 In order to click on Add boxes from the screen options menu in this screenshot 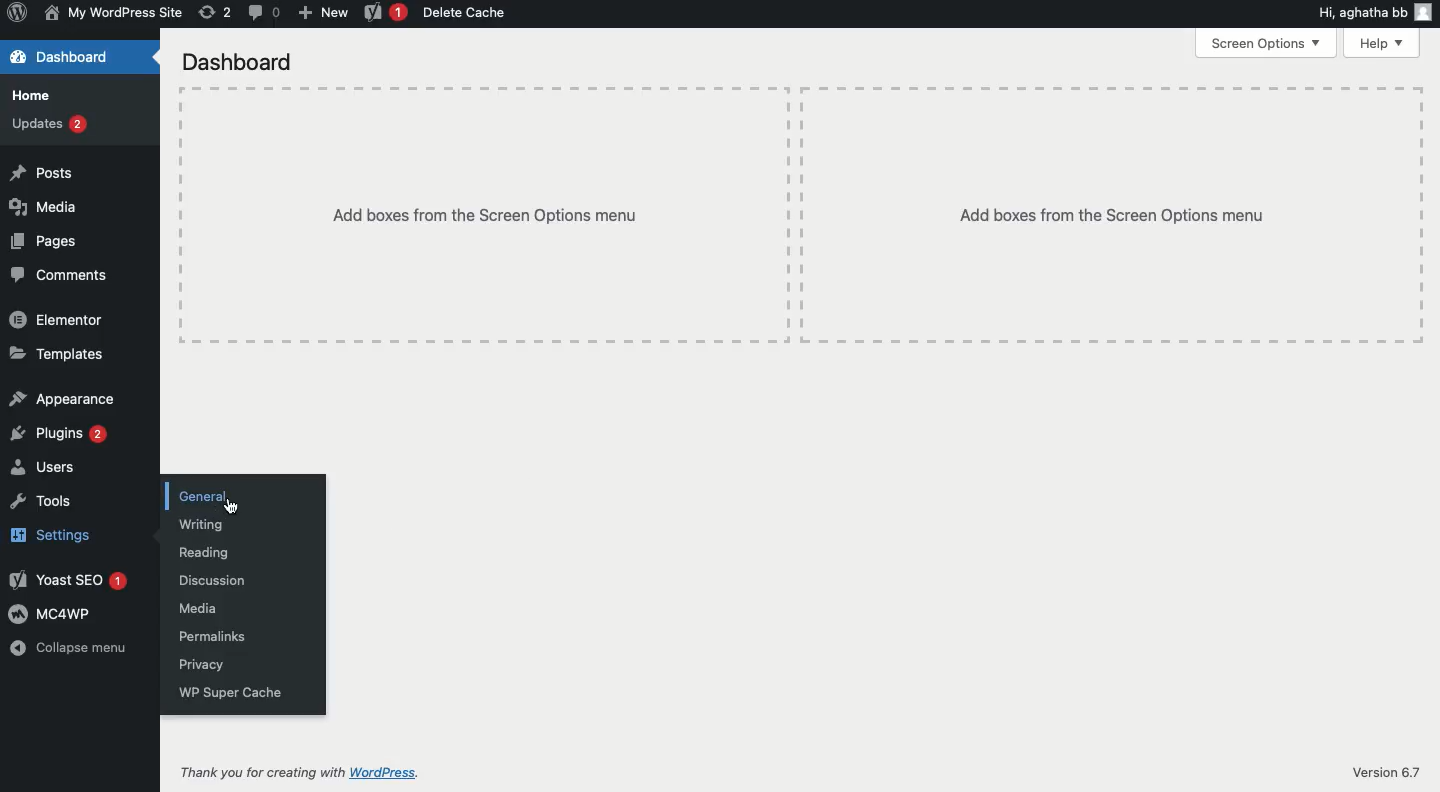, I will do `click(800, 214)`.